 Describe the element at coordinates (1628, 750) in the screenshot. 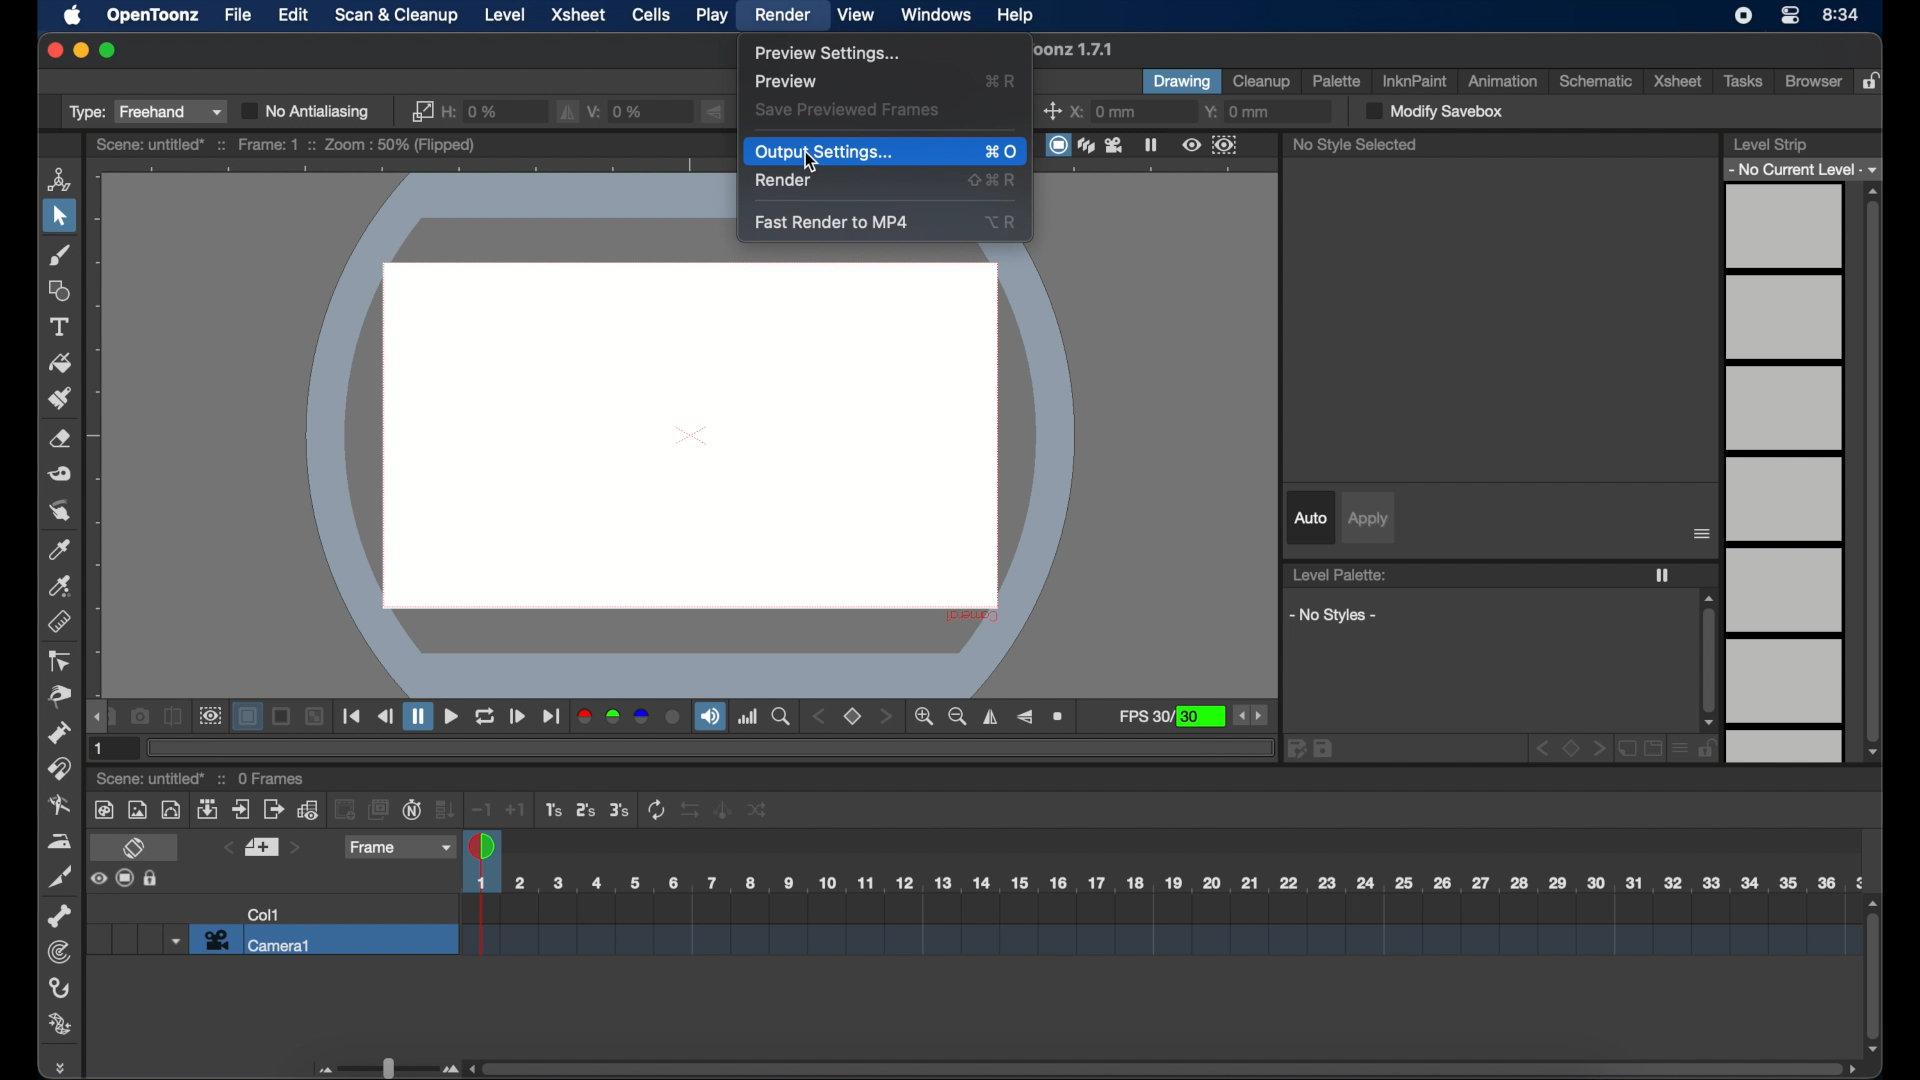

I see `` at that location.